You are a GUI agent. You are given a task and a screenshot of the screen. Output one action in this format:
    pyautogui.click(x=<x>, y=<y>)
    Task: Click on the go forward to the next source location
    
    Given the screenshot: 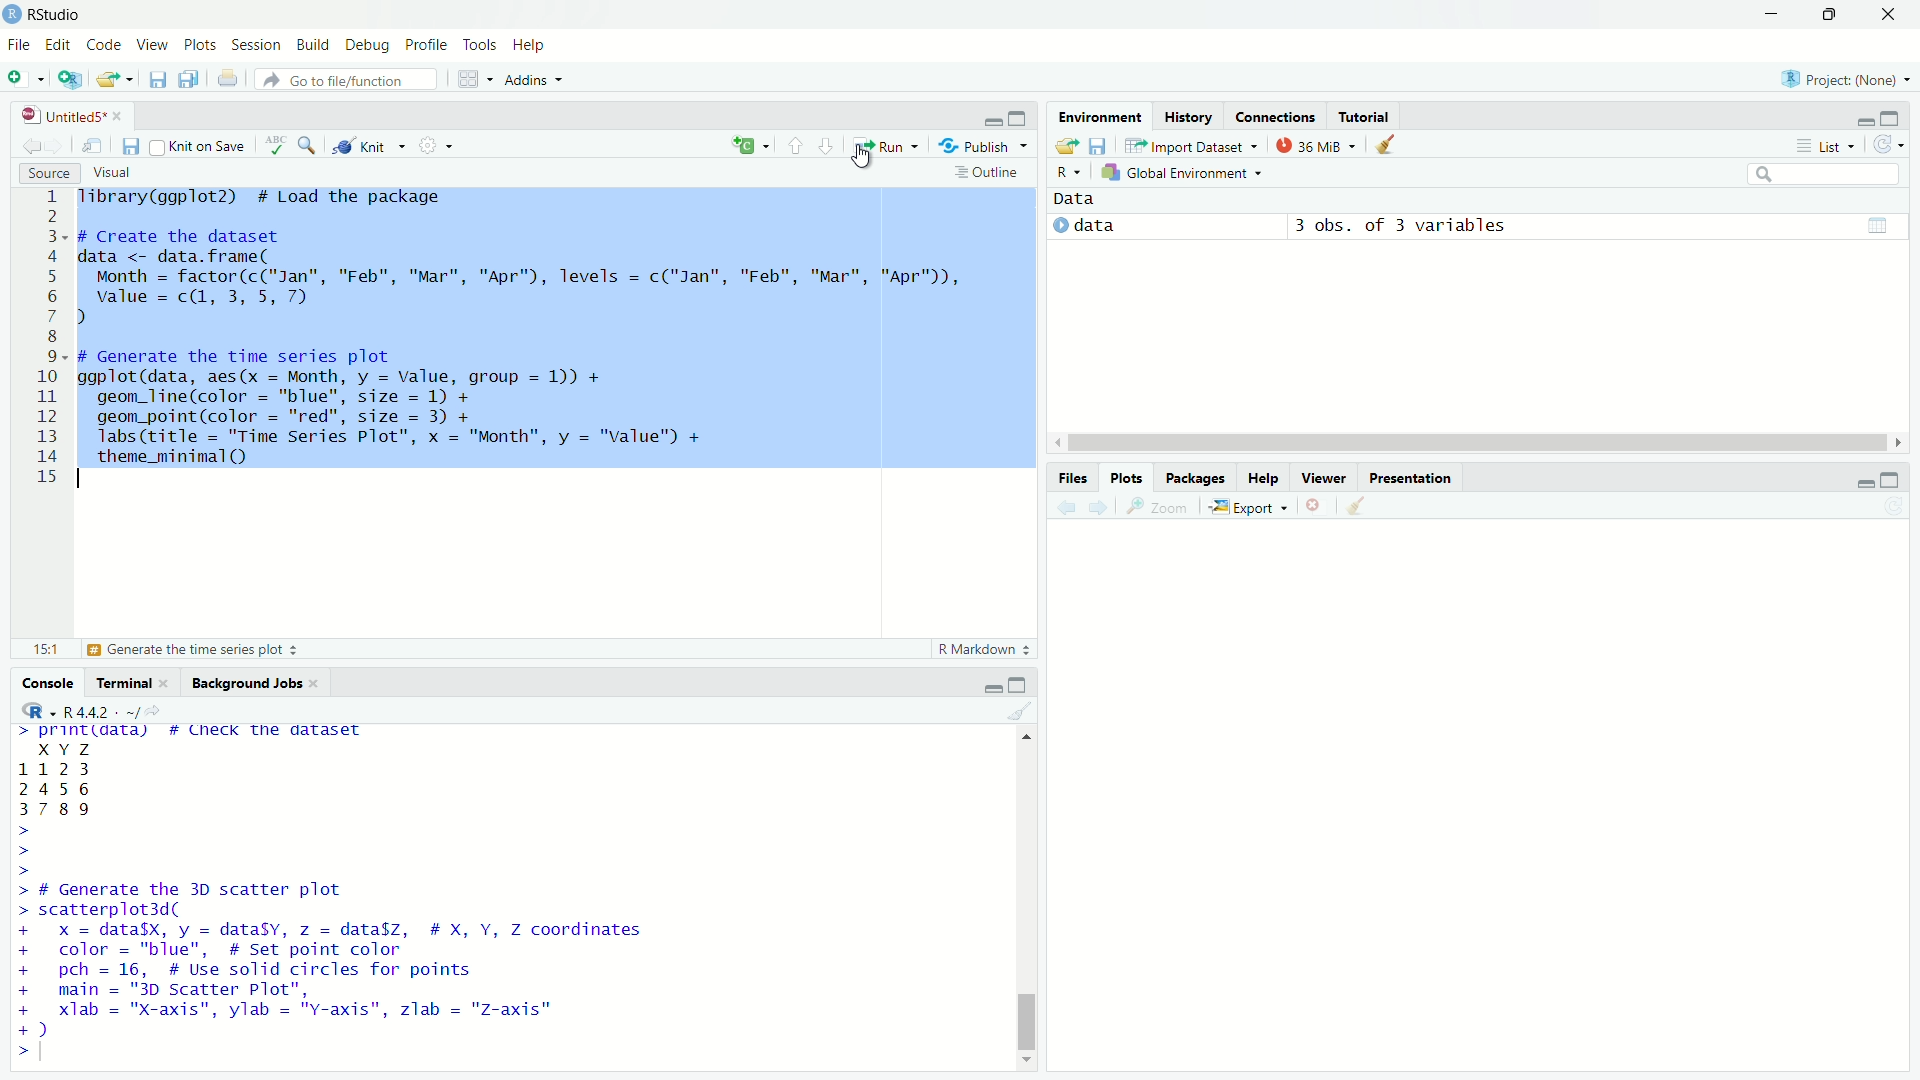 What is the action you would take?
    pyautogui.click(x=62, y=146)
    